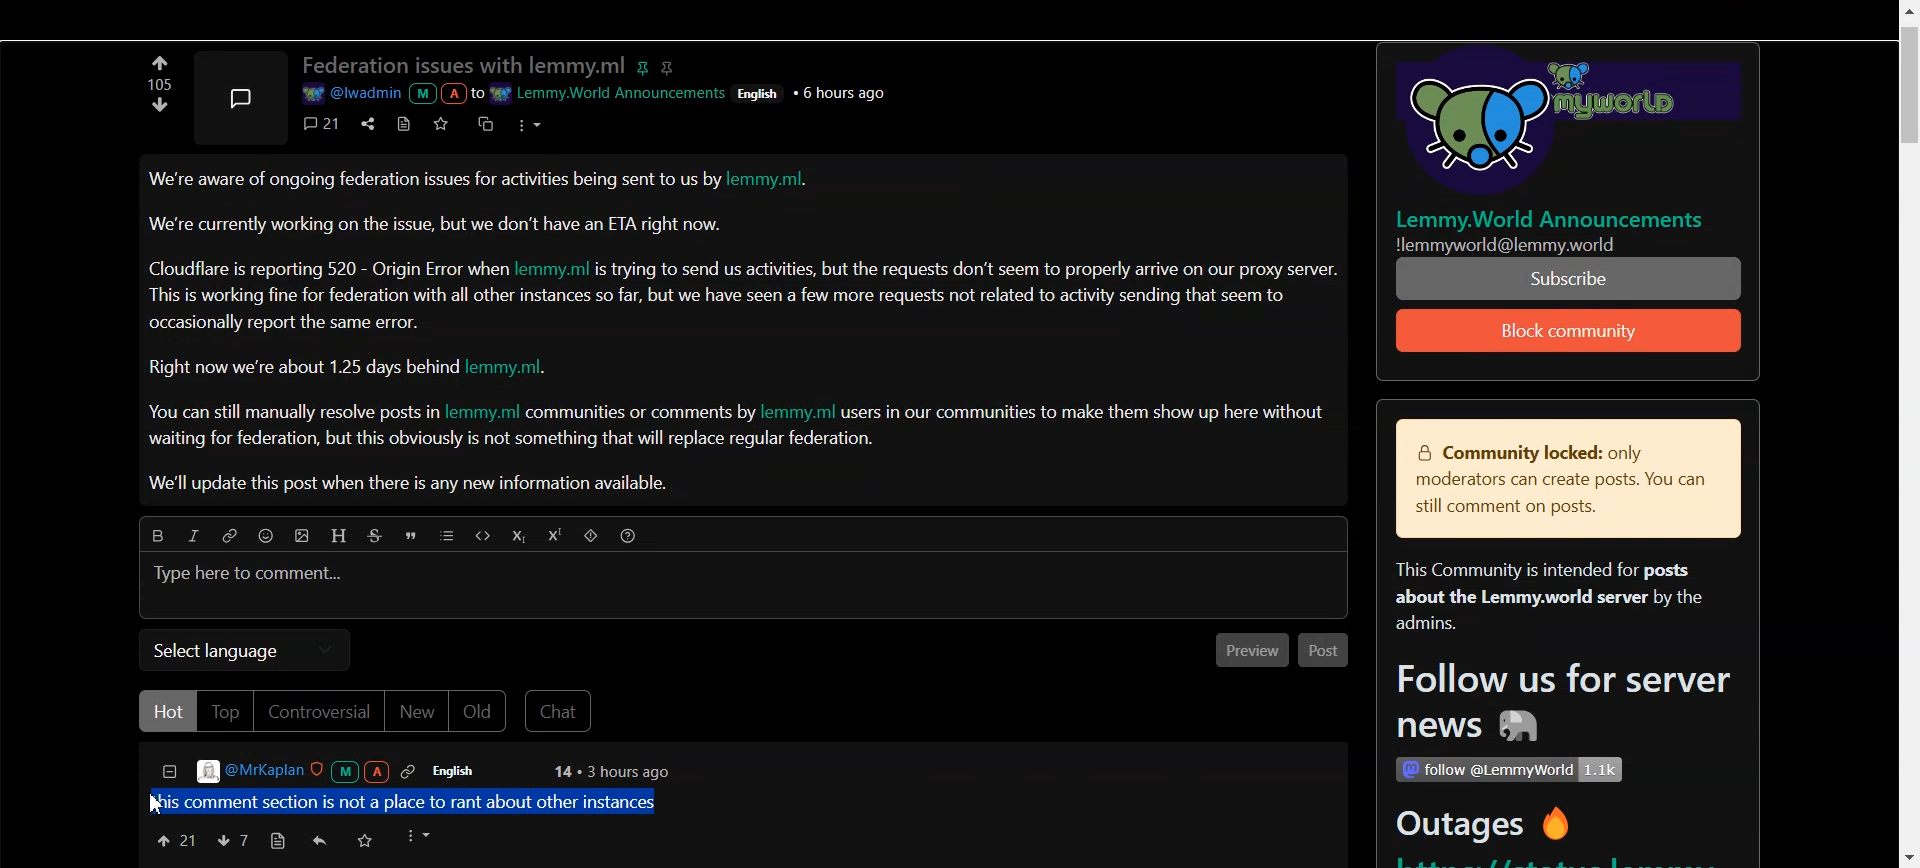 The height and width of the screenshot is (868, 1920). What do you see at coordinates (288, 415) in the screenshot?
I see `You can still manually resolve posts in` at bounding box center [288, 415].